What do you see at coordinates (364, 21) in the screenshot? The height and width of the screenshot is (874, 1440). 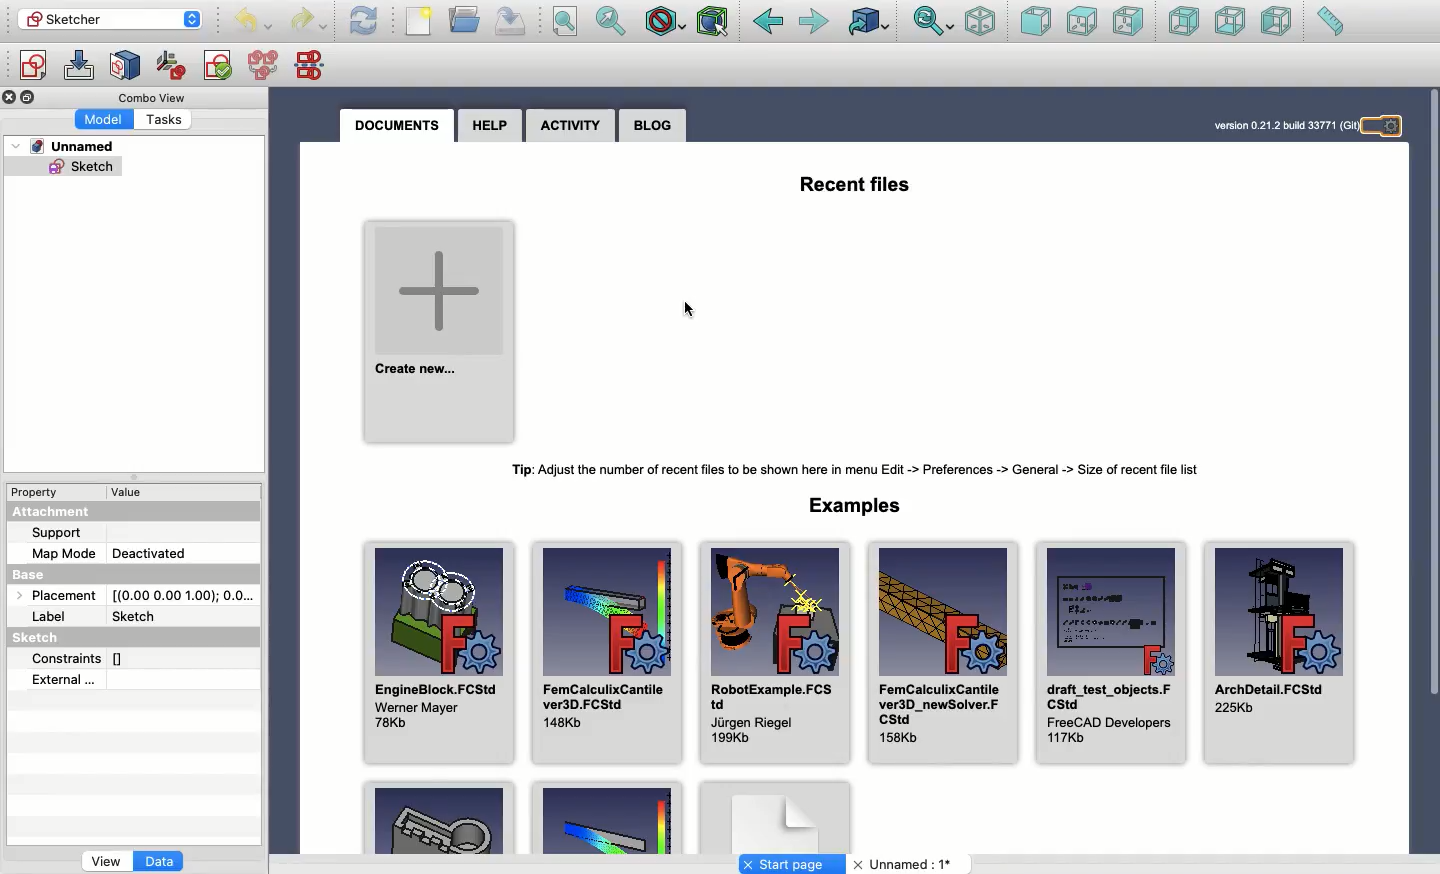 I see `Refresh` at bounding box center [364, 21].